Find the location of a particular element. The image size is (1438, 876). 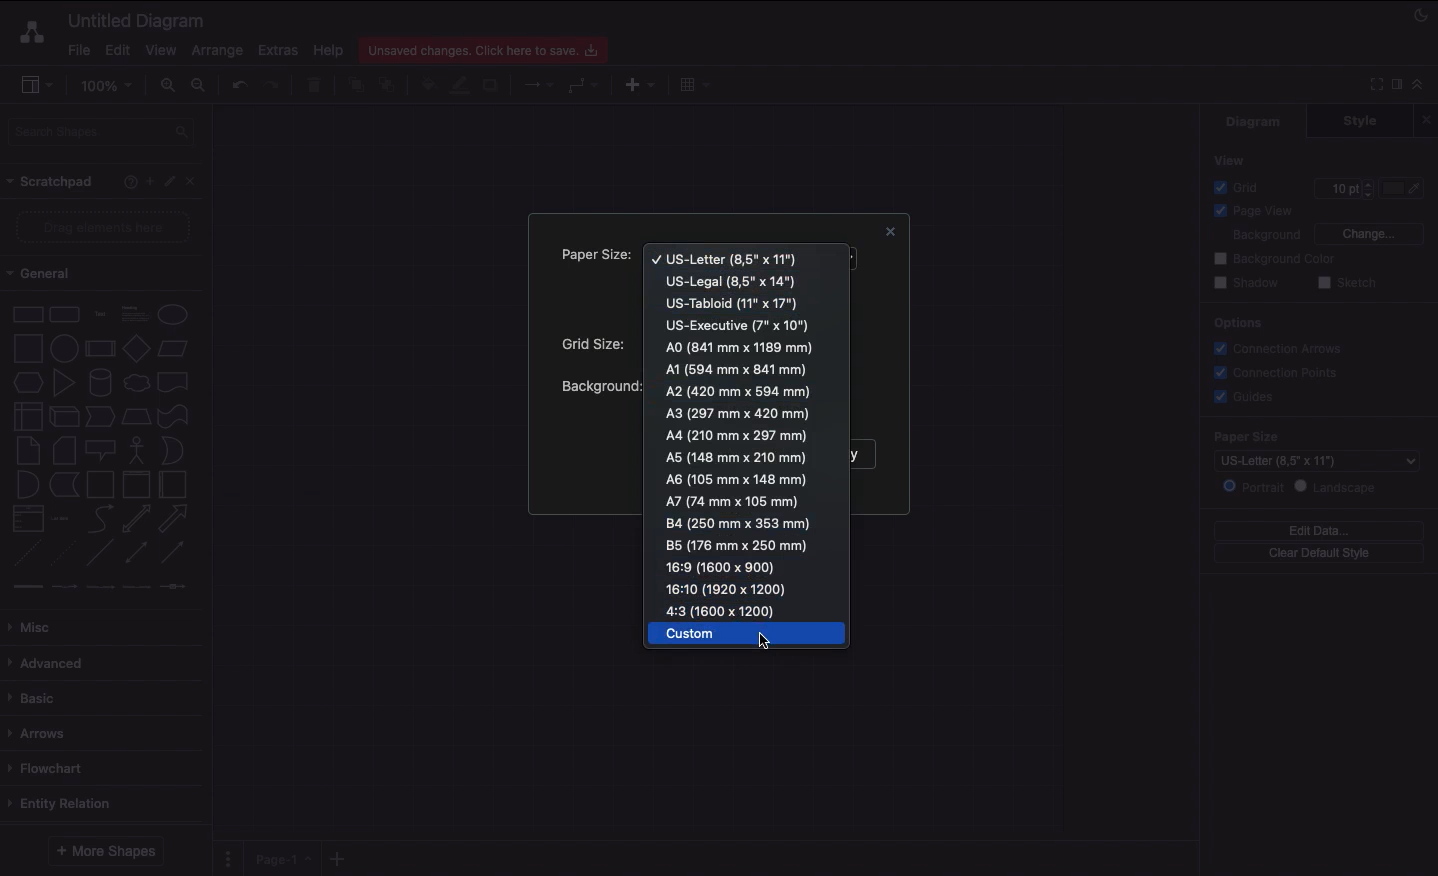

Trapezoid is located at coordinates (134, 417).